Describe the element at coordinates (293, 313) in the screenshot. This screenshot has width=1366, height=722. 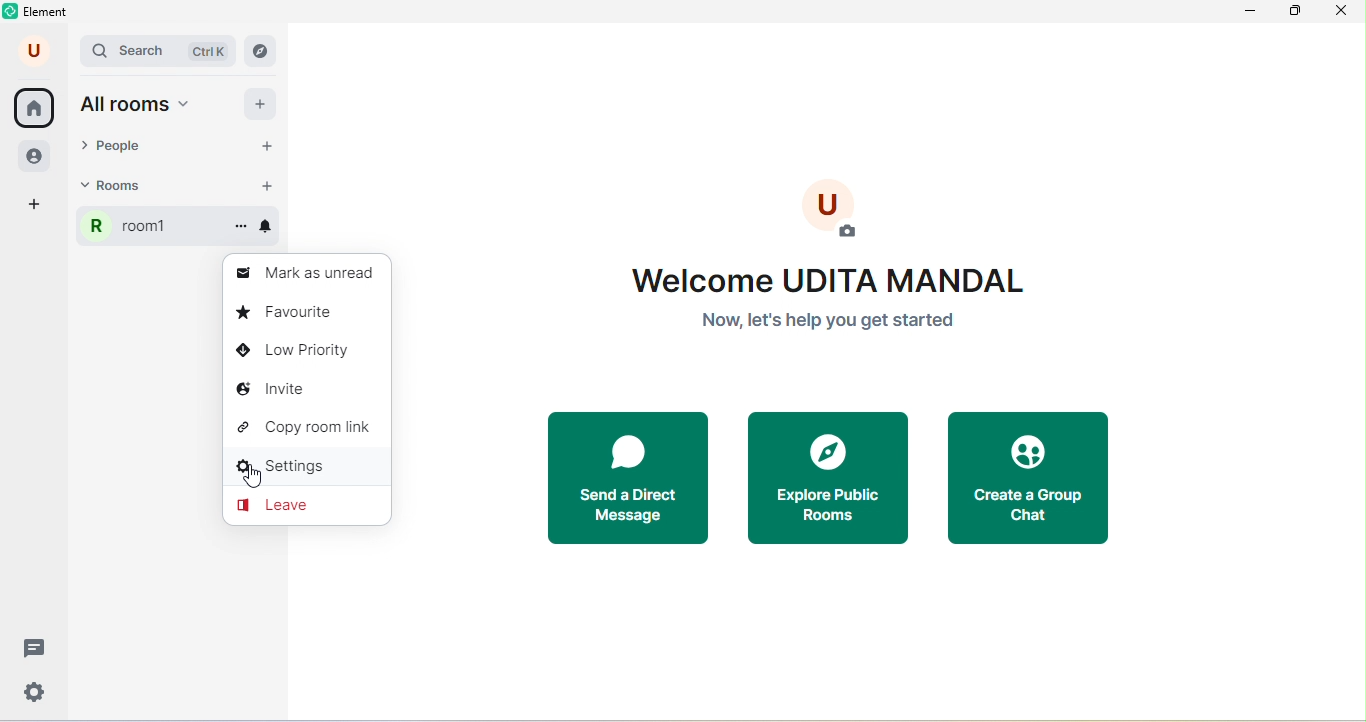
I see `favorite` at that location.